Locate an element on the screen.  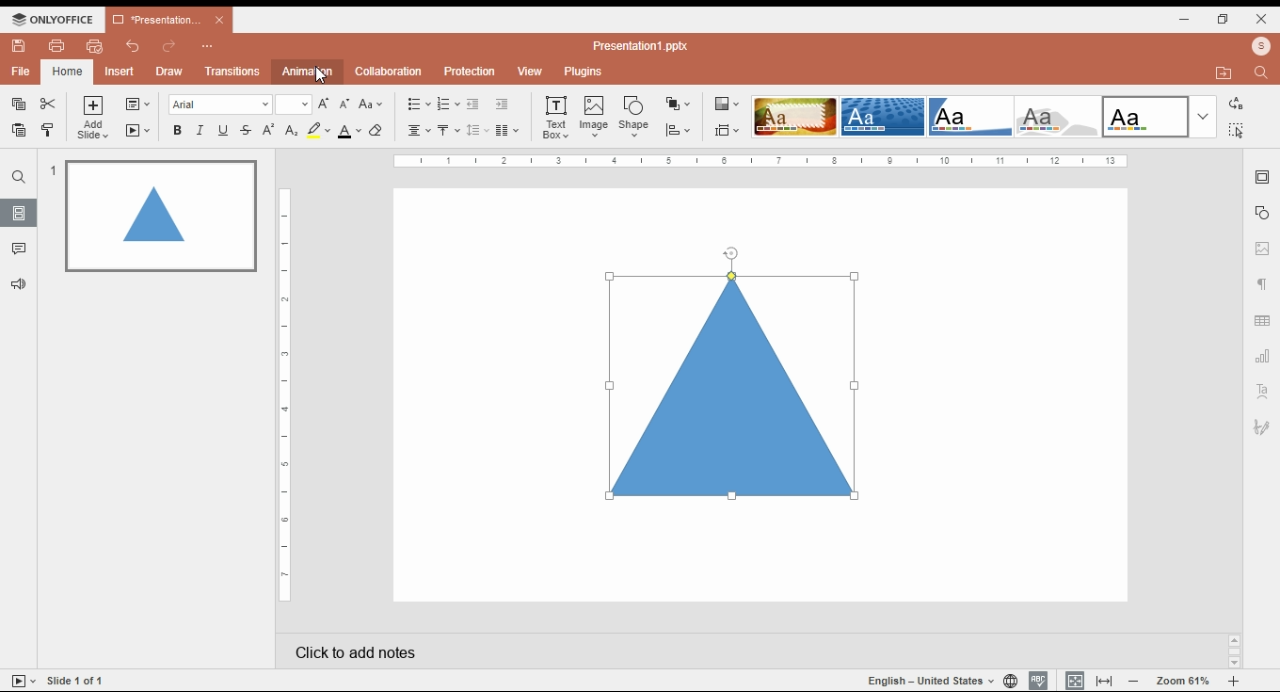
spell check is located at coordinates (1038, 681).